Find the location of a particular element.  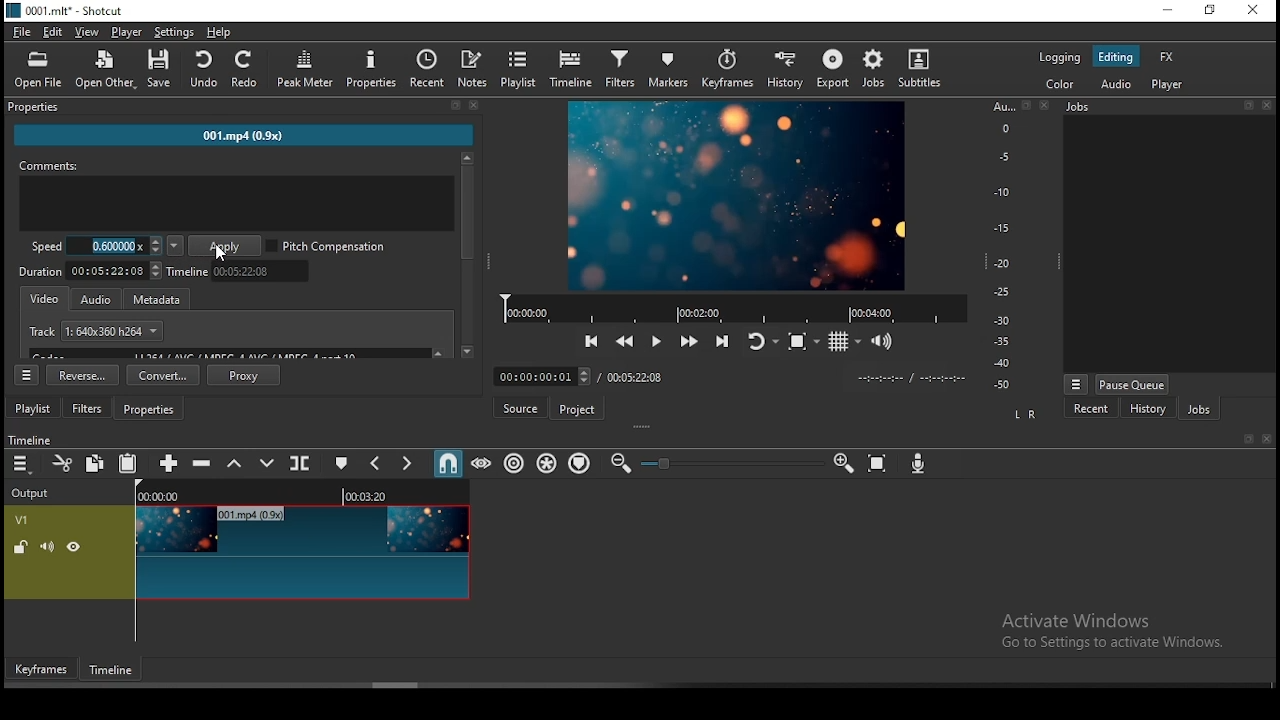

V1 is located at coordinates (26, 517).